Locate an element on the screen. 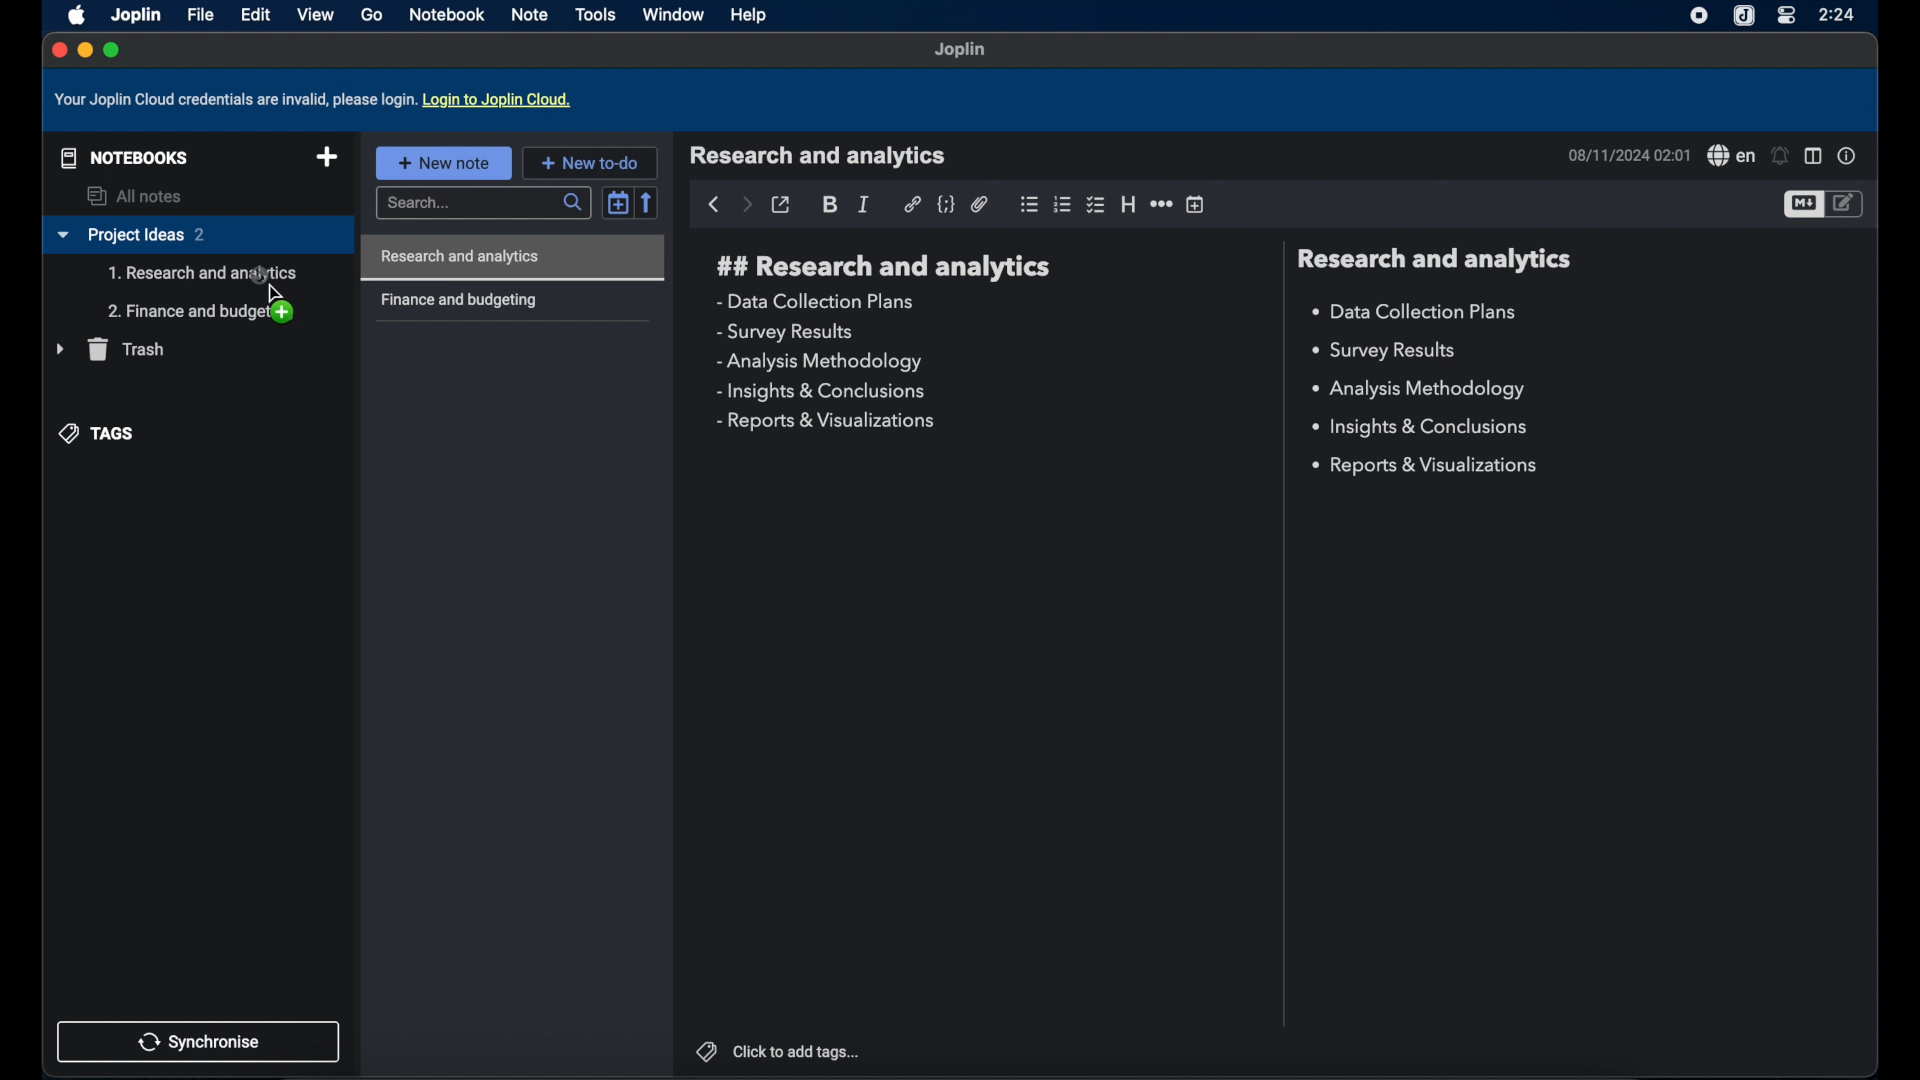  Joplin is located at coordinates (135, 14).